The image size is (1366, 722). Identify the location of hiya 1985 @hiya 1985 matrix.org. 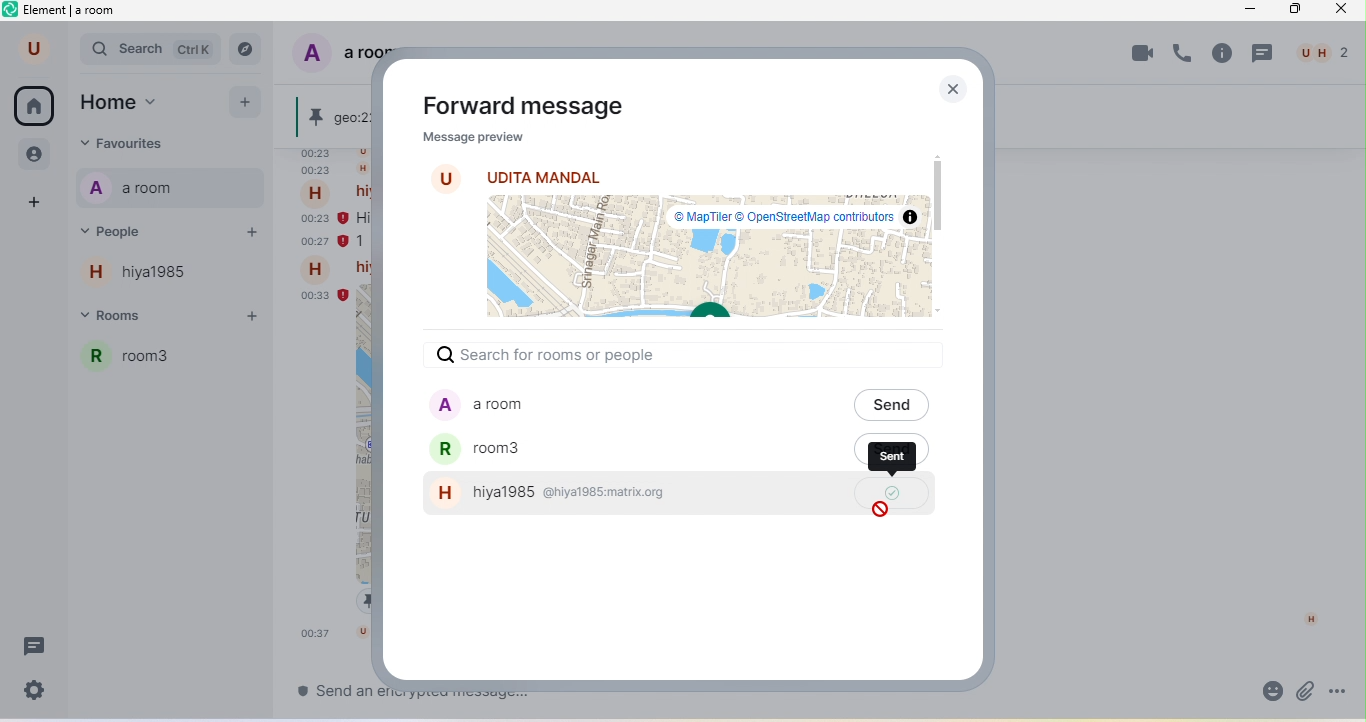
(637, 494).